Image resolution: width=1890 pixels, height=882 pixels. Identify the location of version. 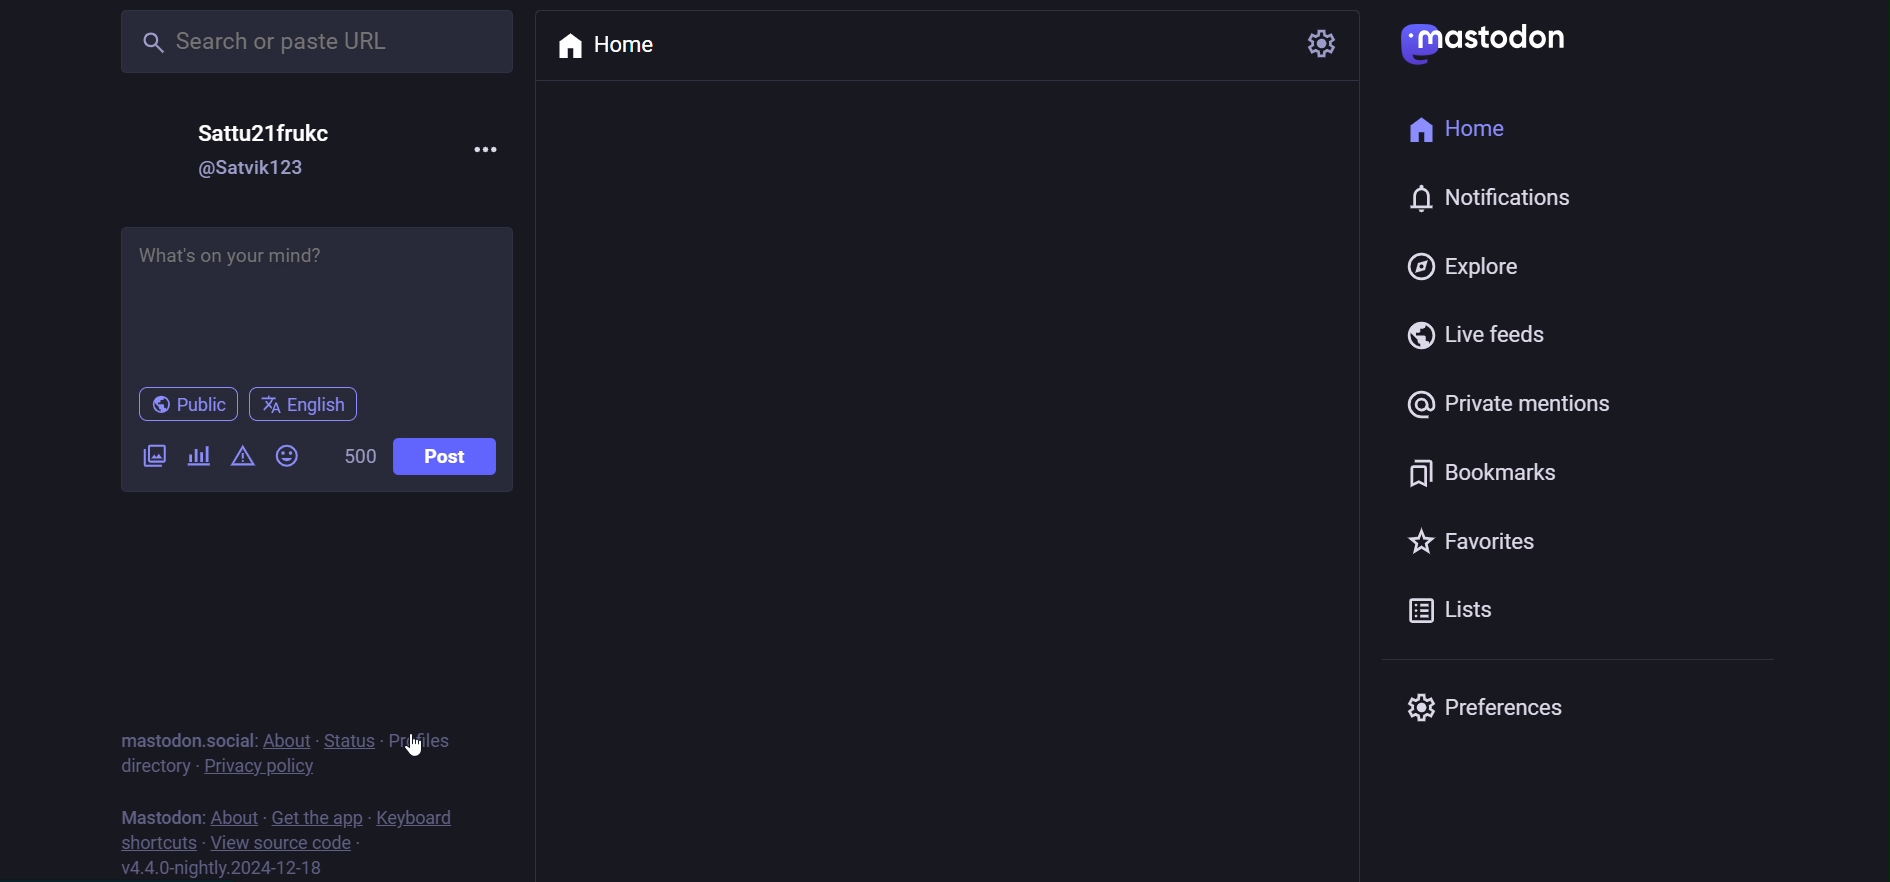
(226, 870).